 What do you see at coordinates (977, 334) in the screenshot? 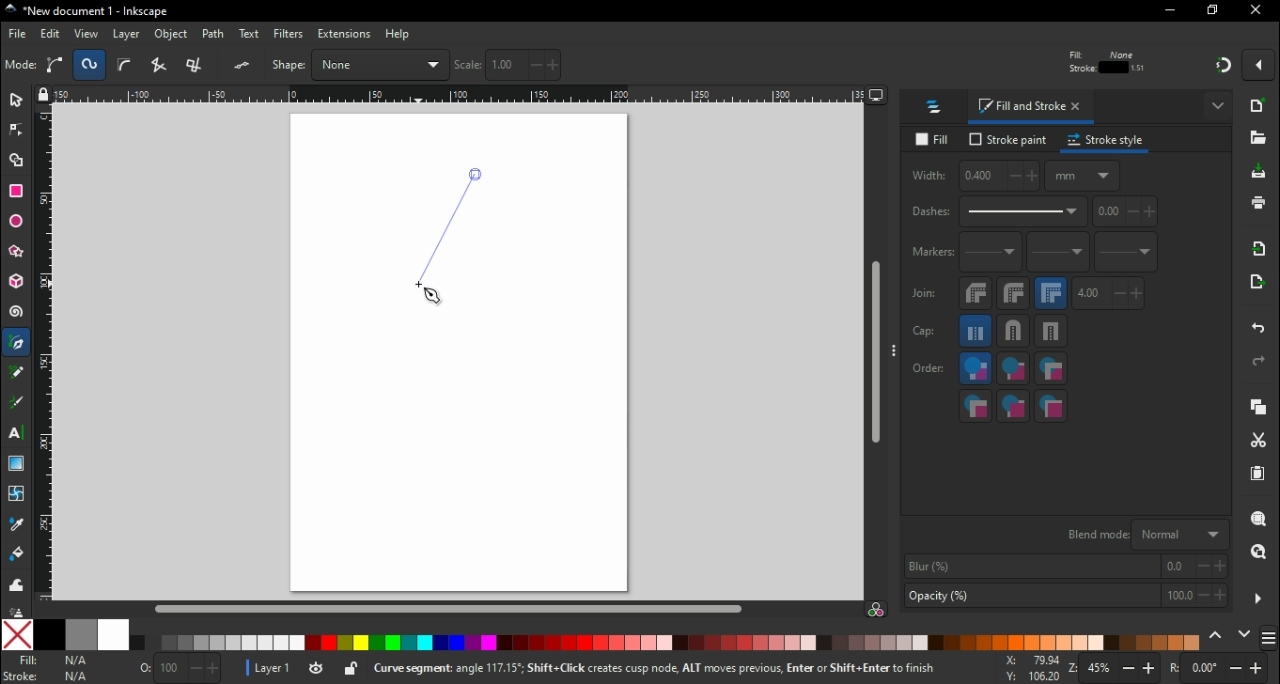
I see `butt` at bounding box center [977, 334].